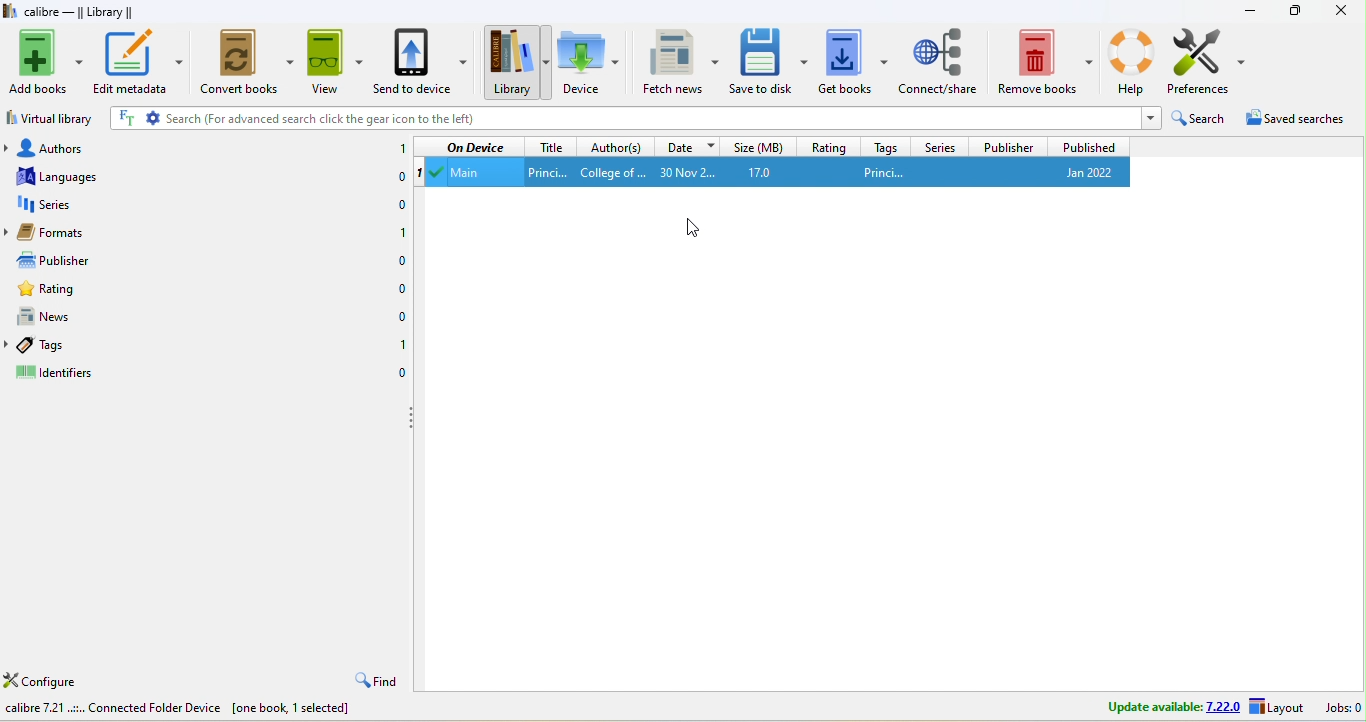 This screenshot has width=1366, height=722. Describe the element at coordinates (10, 11) in the screenshot. I see `logo` at that location.